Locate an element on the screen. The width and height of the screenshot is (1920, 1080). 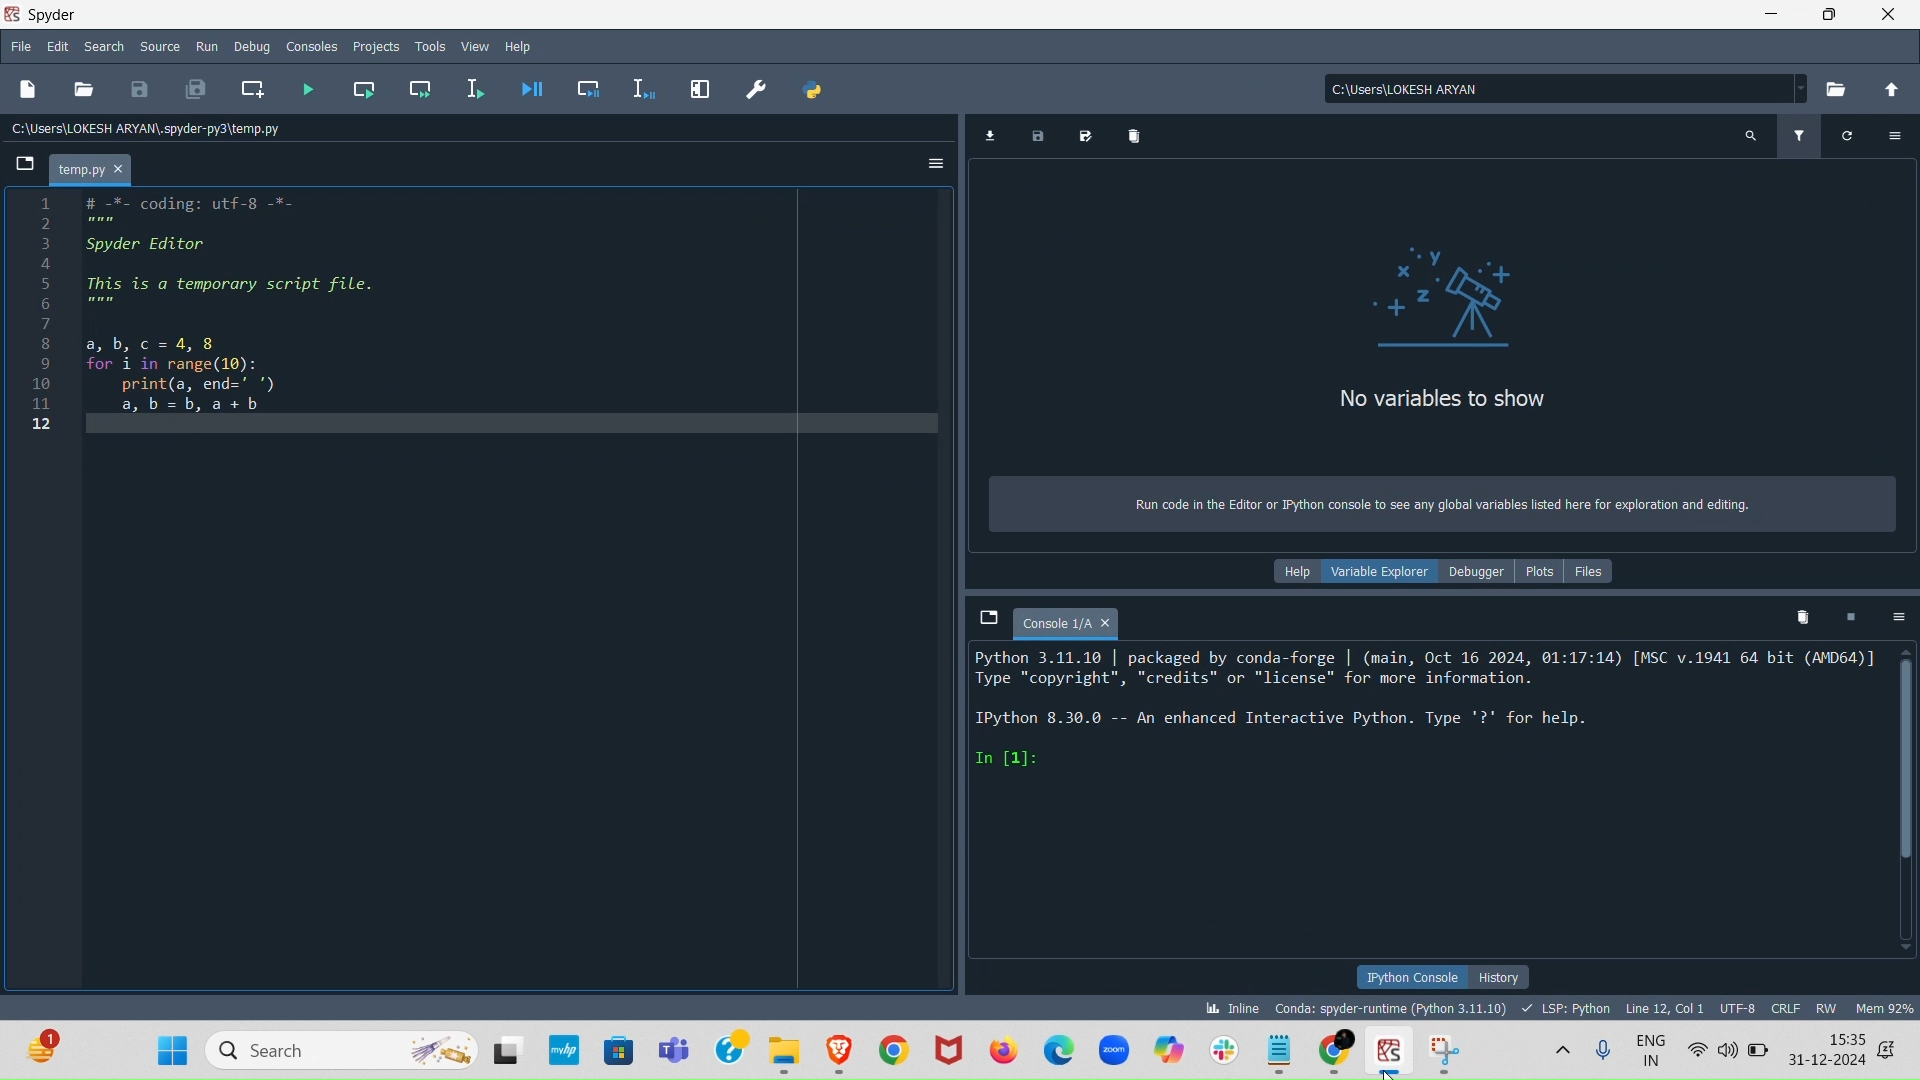
Options is located at coordinates (928, 159).